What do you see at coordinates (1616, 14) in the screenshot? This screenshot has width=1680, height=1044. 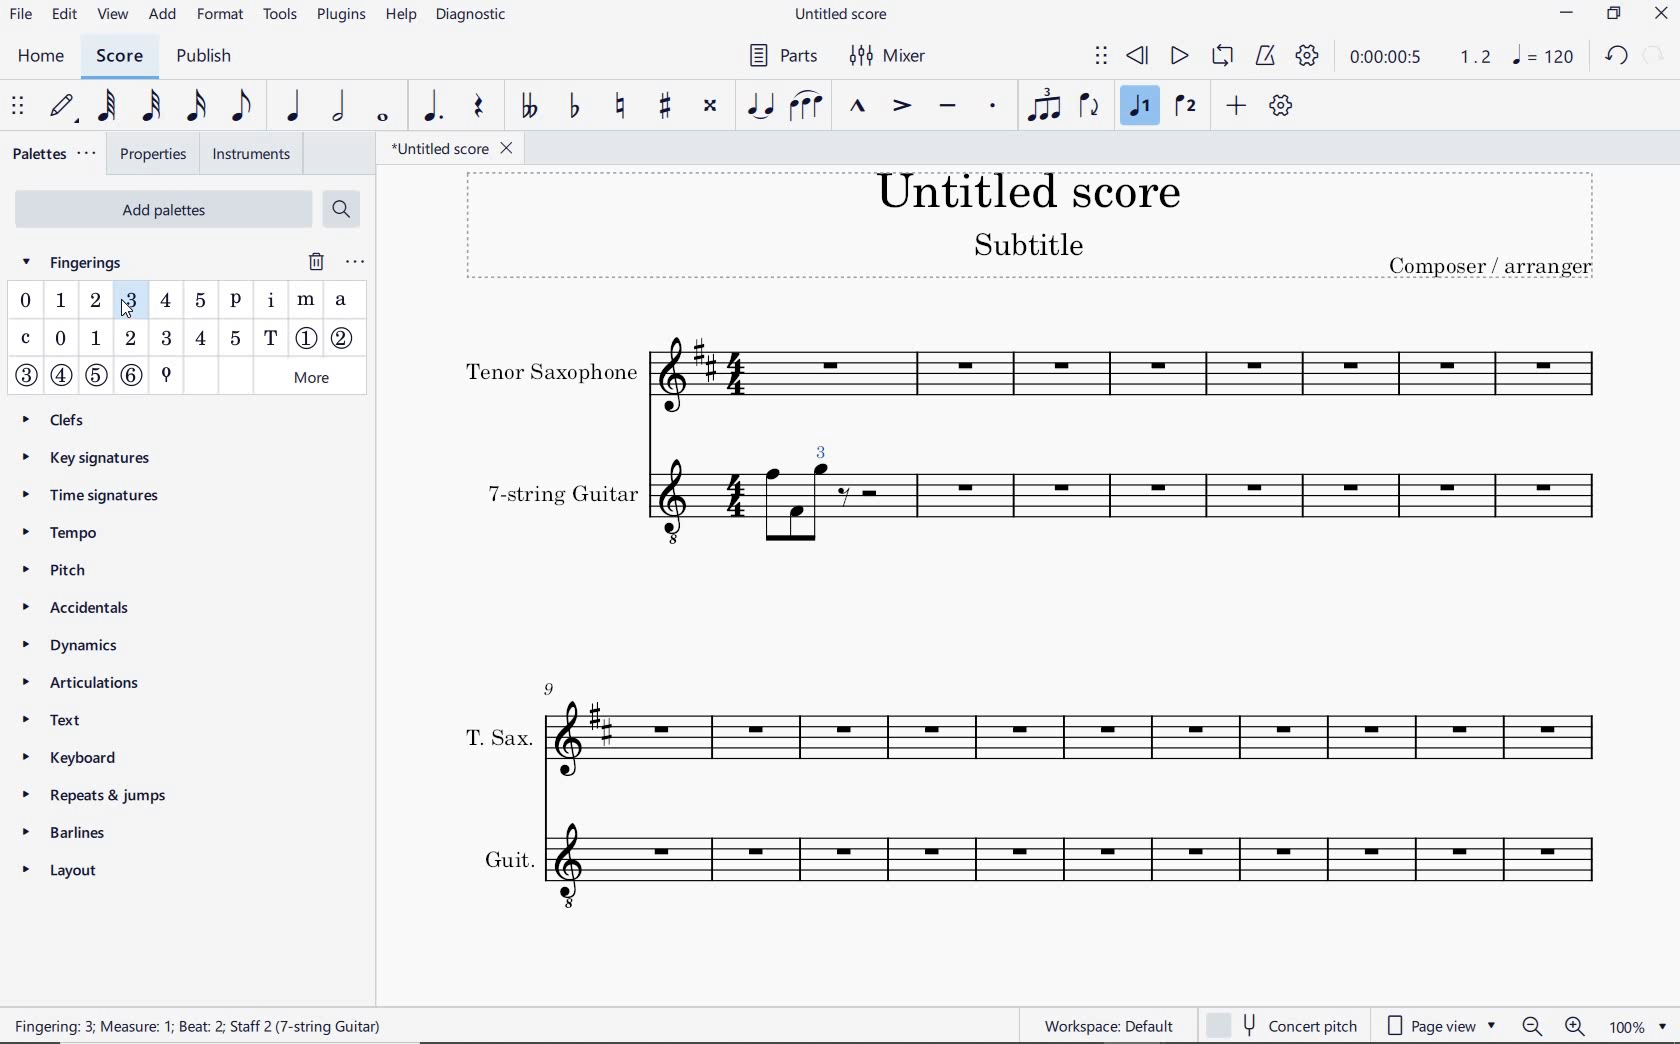 I see `RESTORE DOWN` at bounding box center [1616, 14].